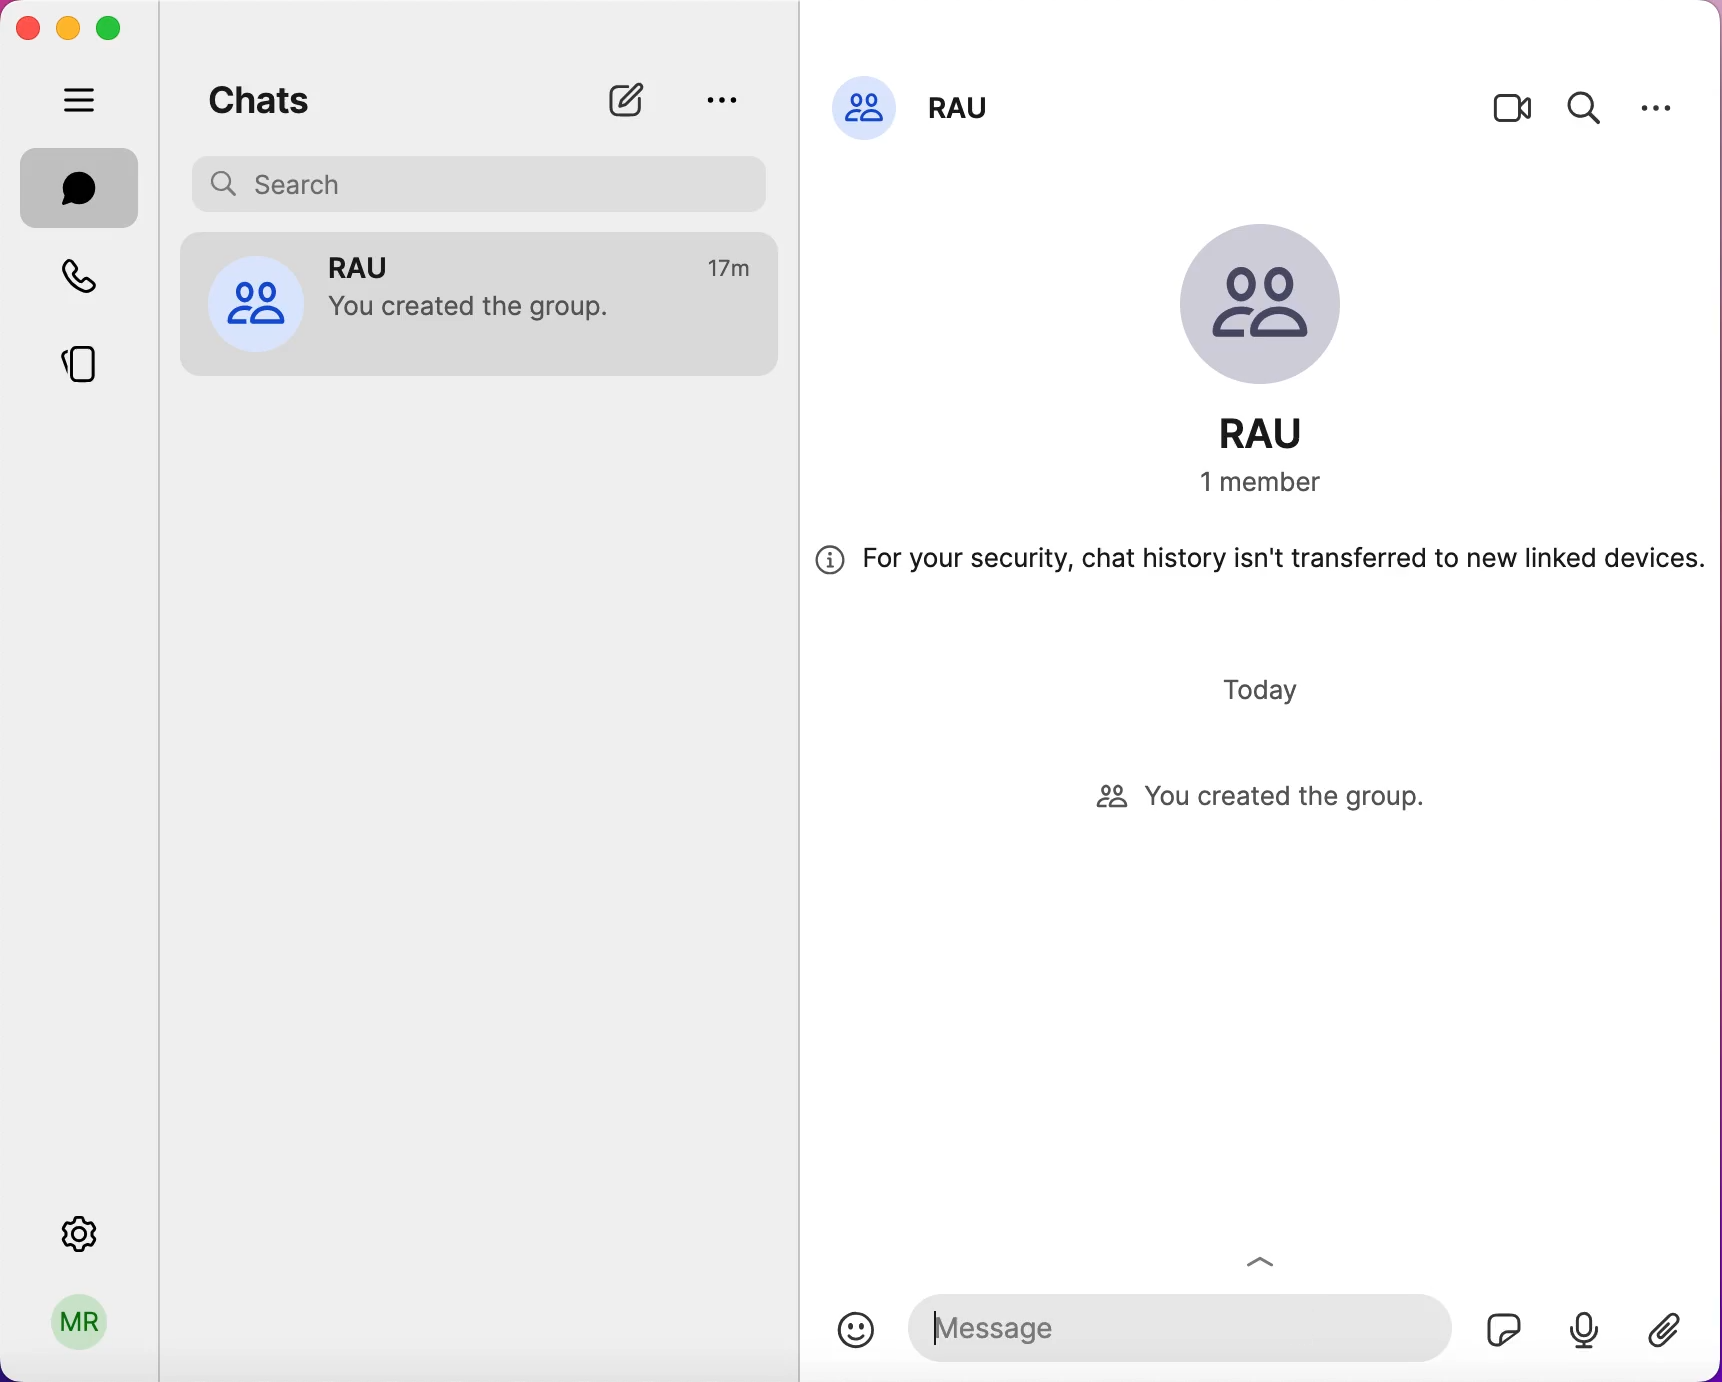 The image size is (1722, 1382). I want to click on group name, so click(1283, 433).